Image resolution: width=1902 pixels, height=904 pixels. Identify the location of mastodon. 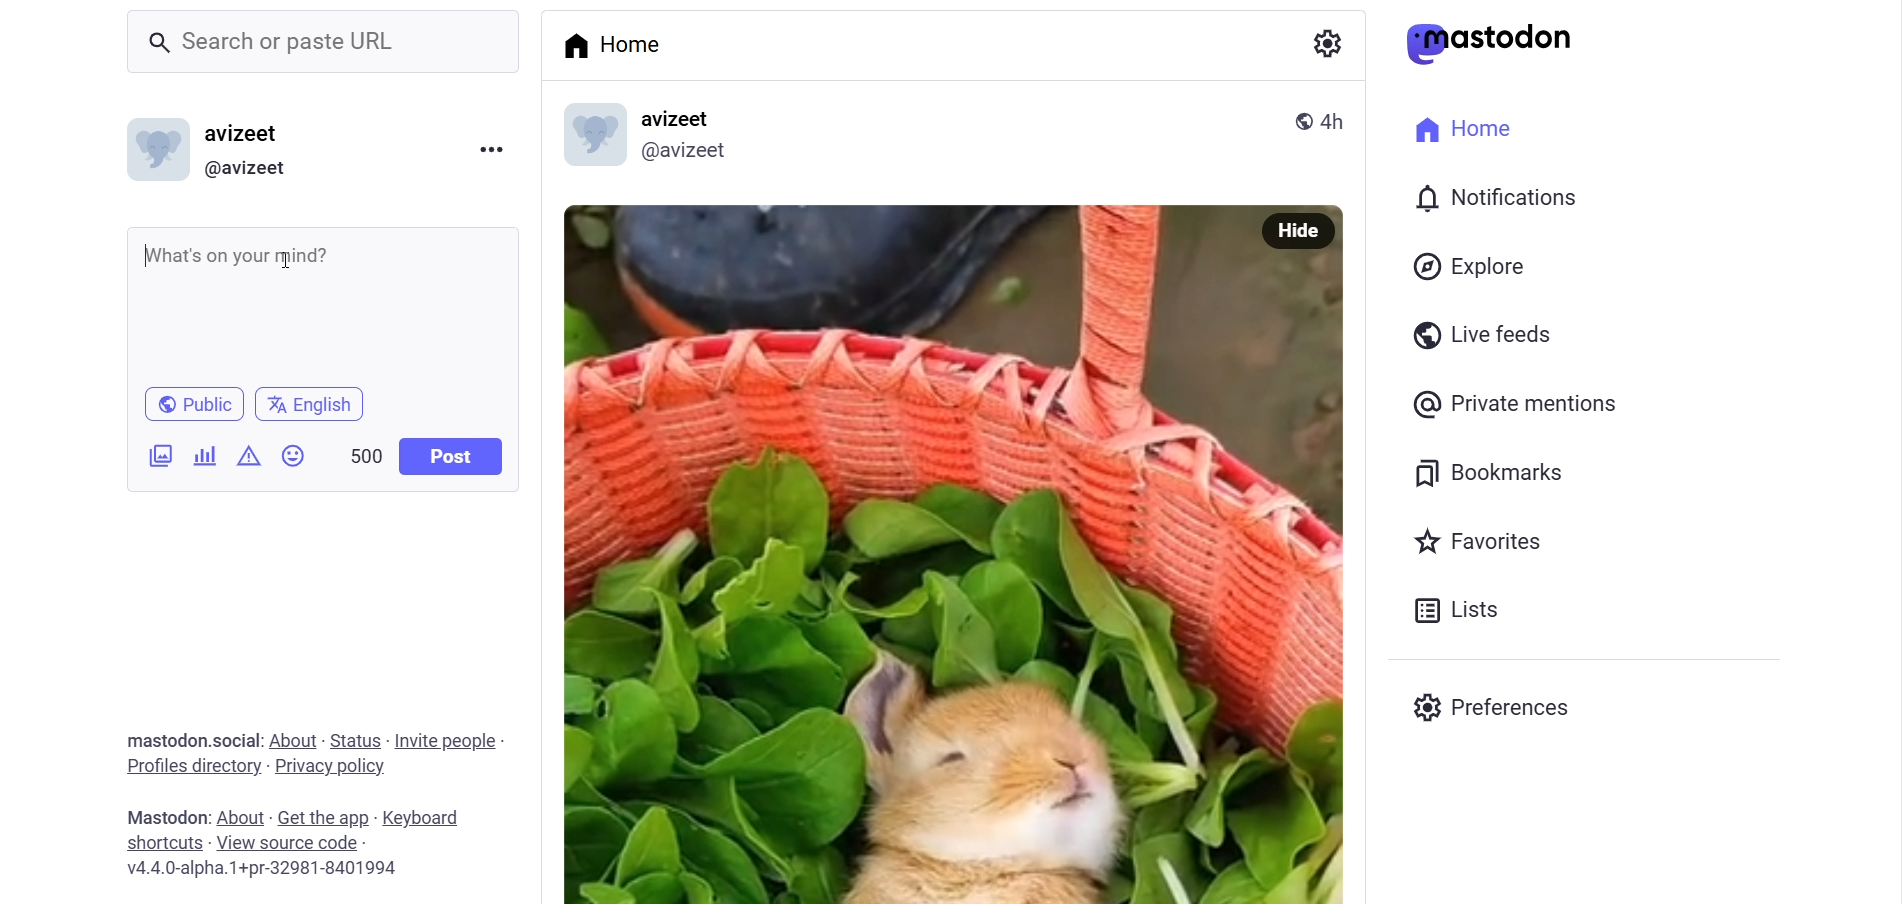
(164, 817).